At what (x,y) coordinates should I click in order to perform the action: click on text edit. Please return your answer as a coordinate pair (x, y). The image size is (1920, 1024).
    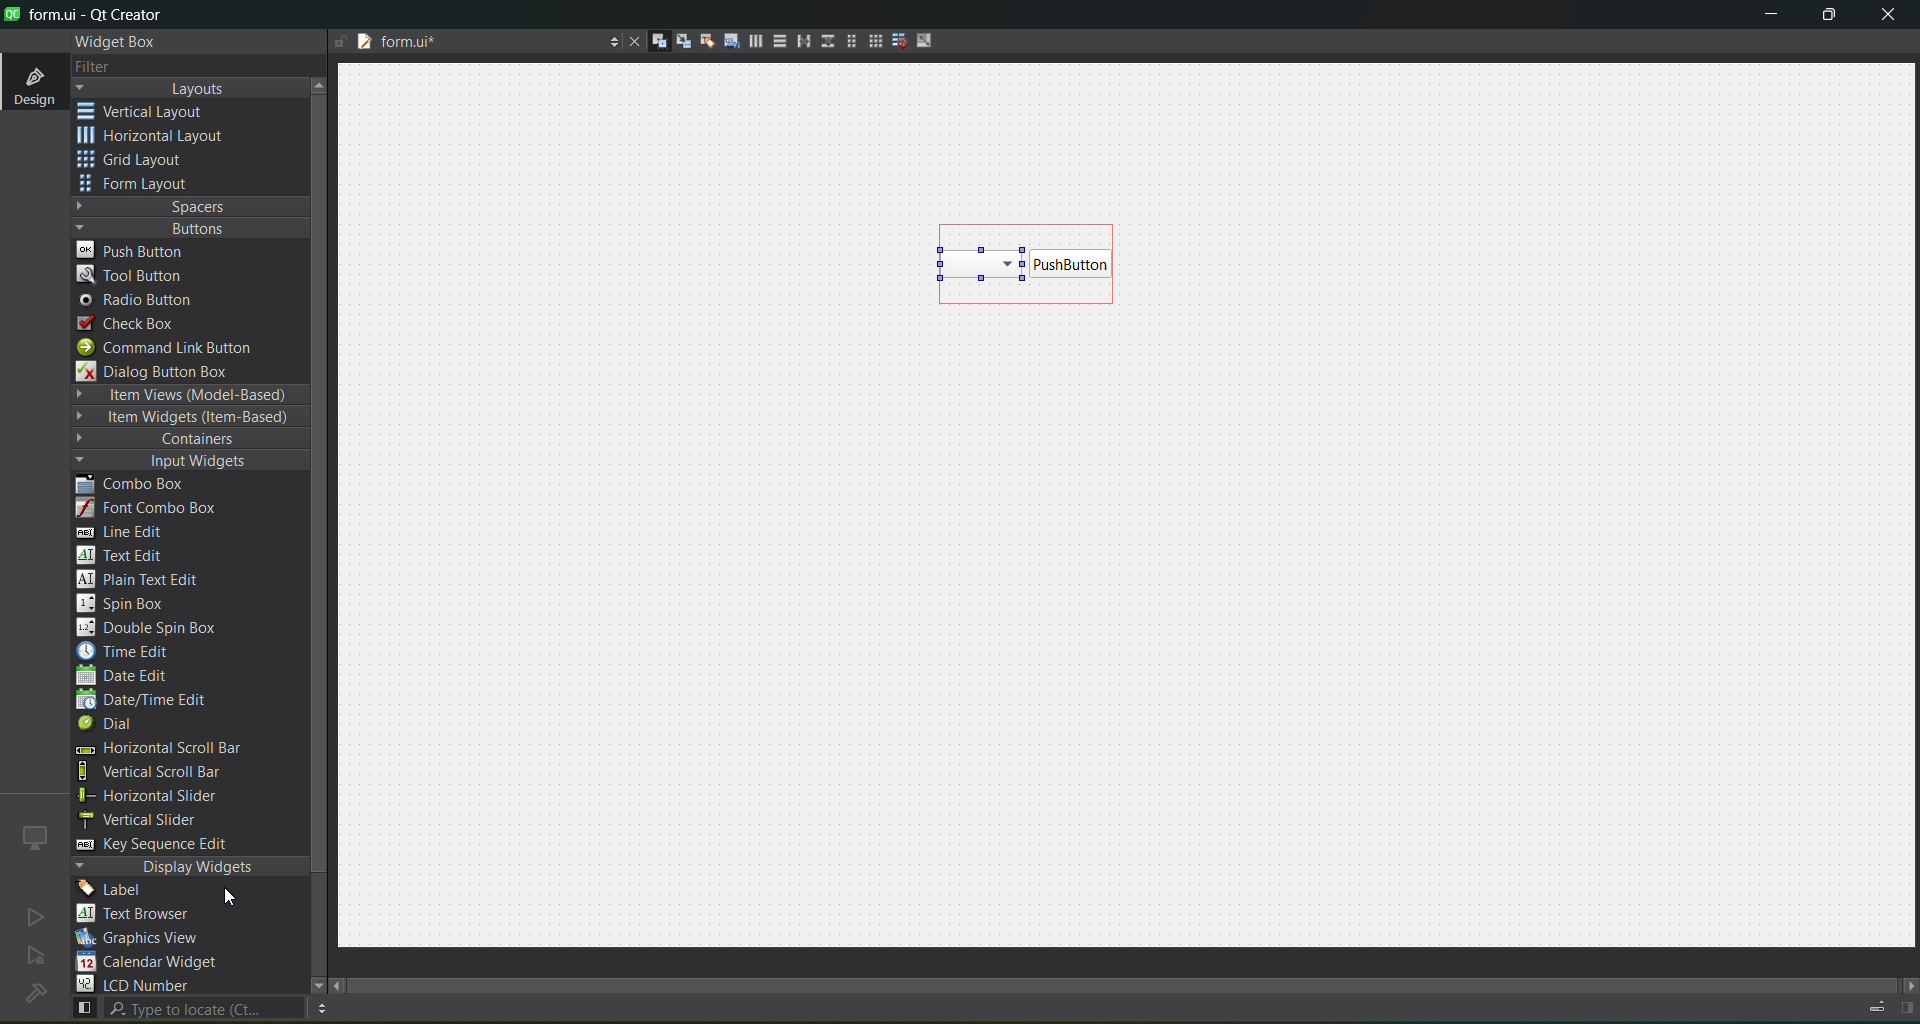
    Looking at the image, I should click on (126, 554).